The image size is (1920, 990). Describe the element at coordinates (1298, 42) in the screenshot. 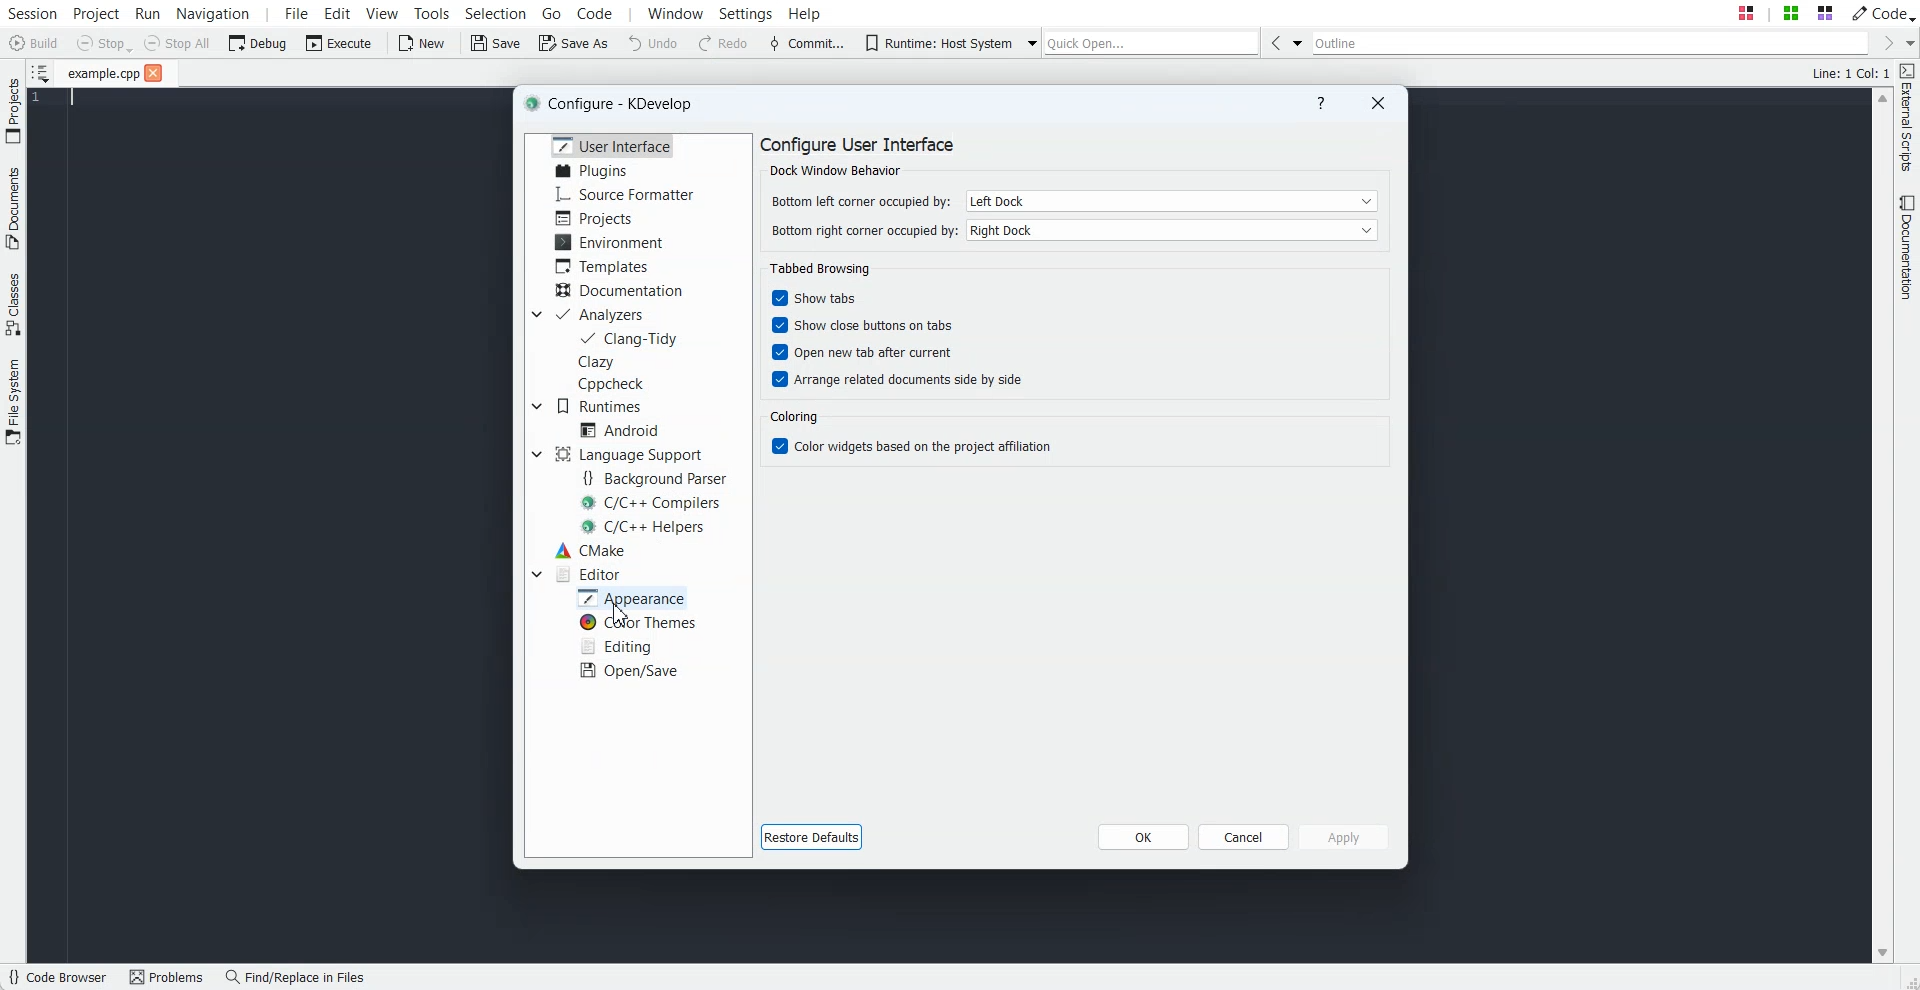

I see `Drop down box` at that location.